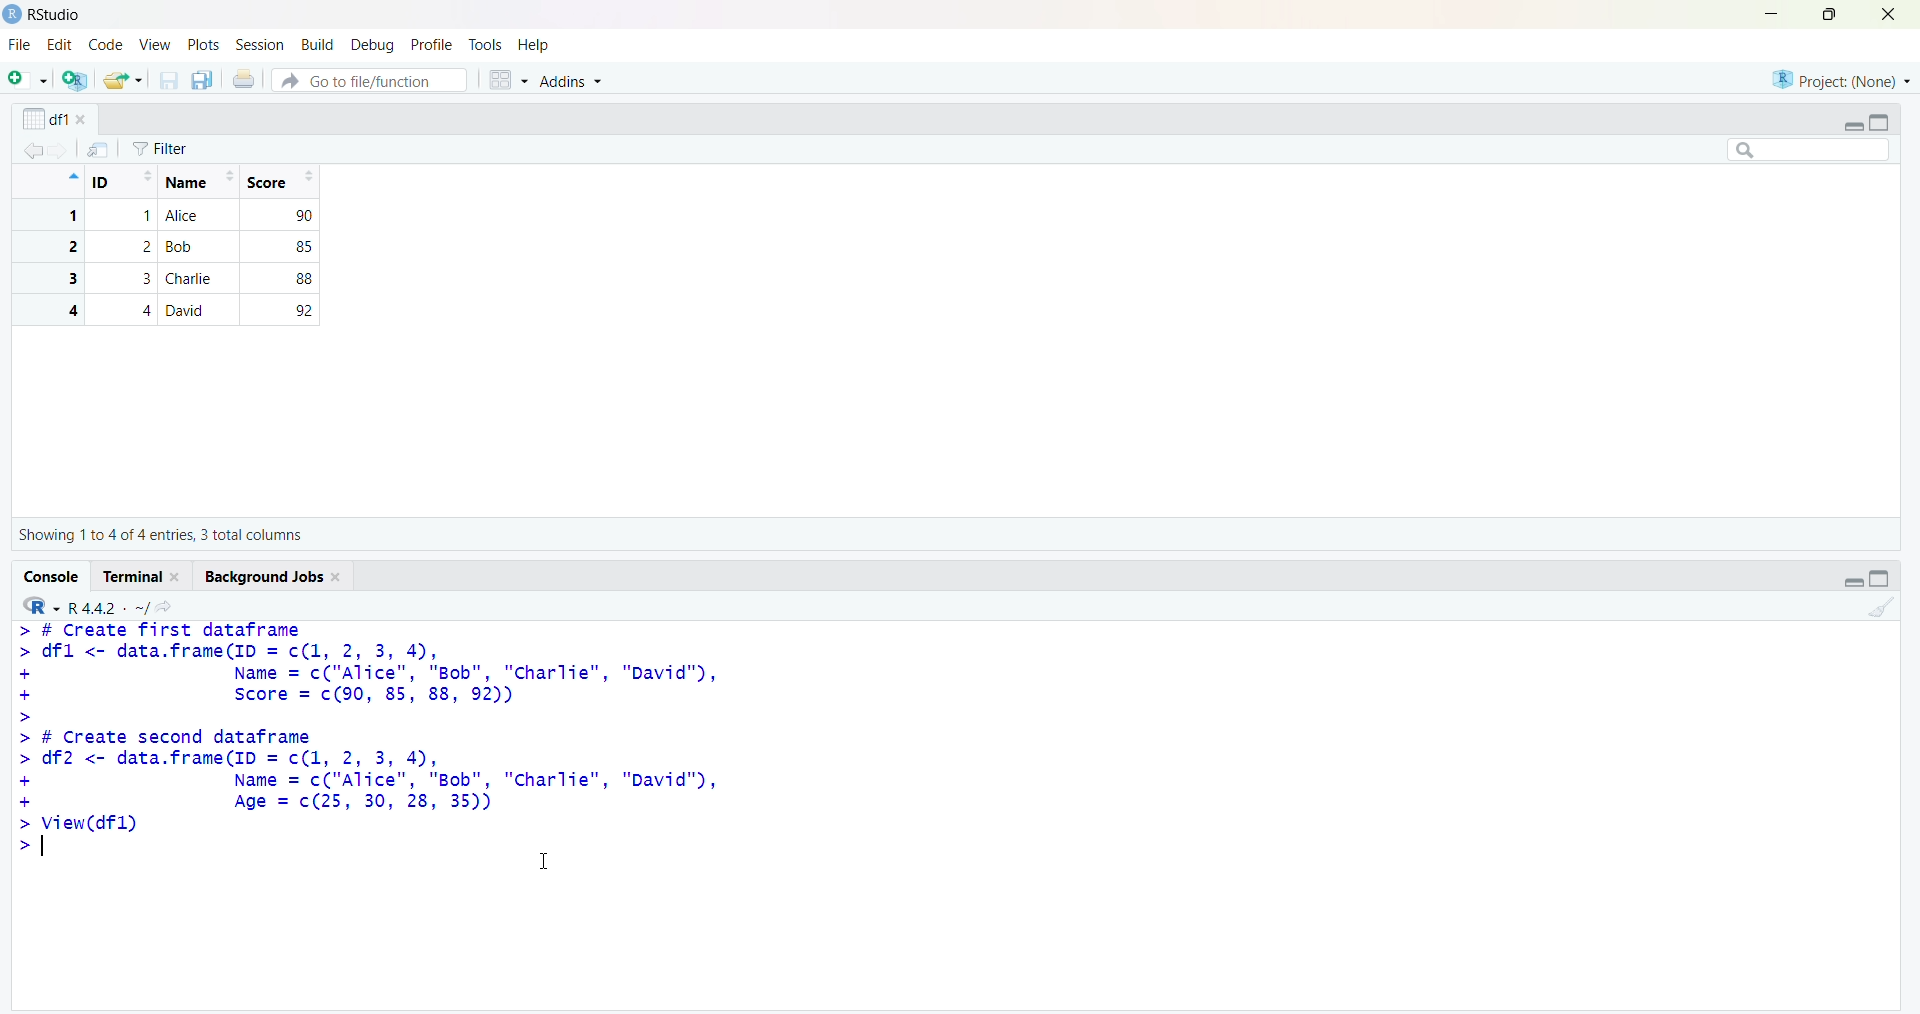  Describe the element at coordinates (264, 577) in the screenshot. I see `Background jobs` at that location.